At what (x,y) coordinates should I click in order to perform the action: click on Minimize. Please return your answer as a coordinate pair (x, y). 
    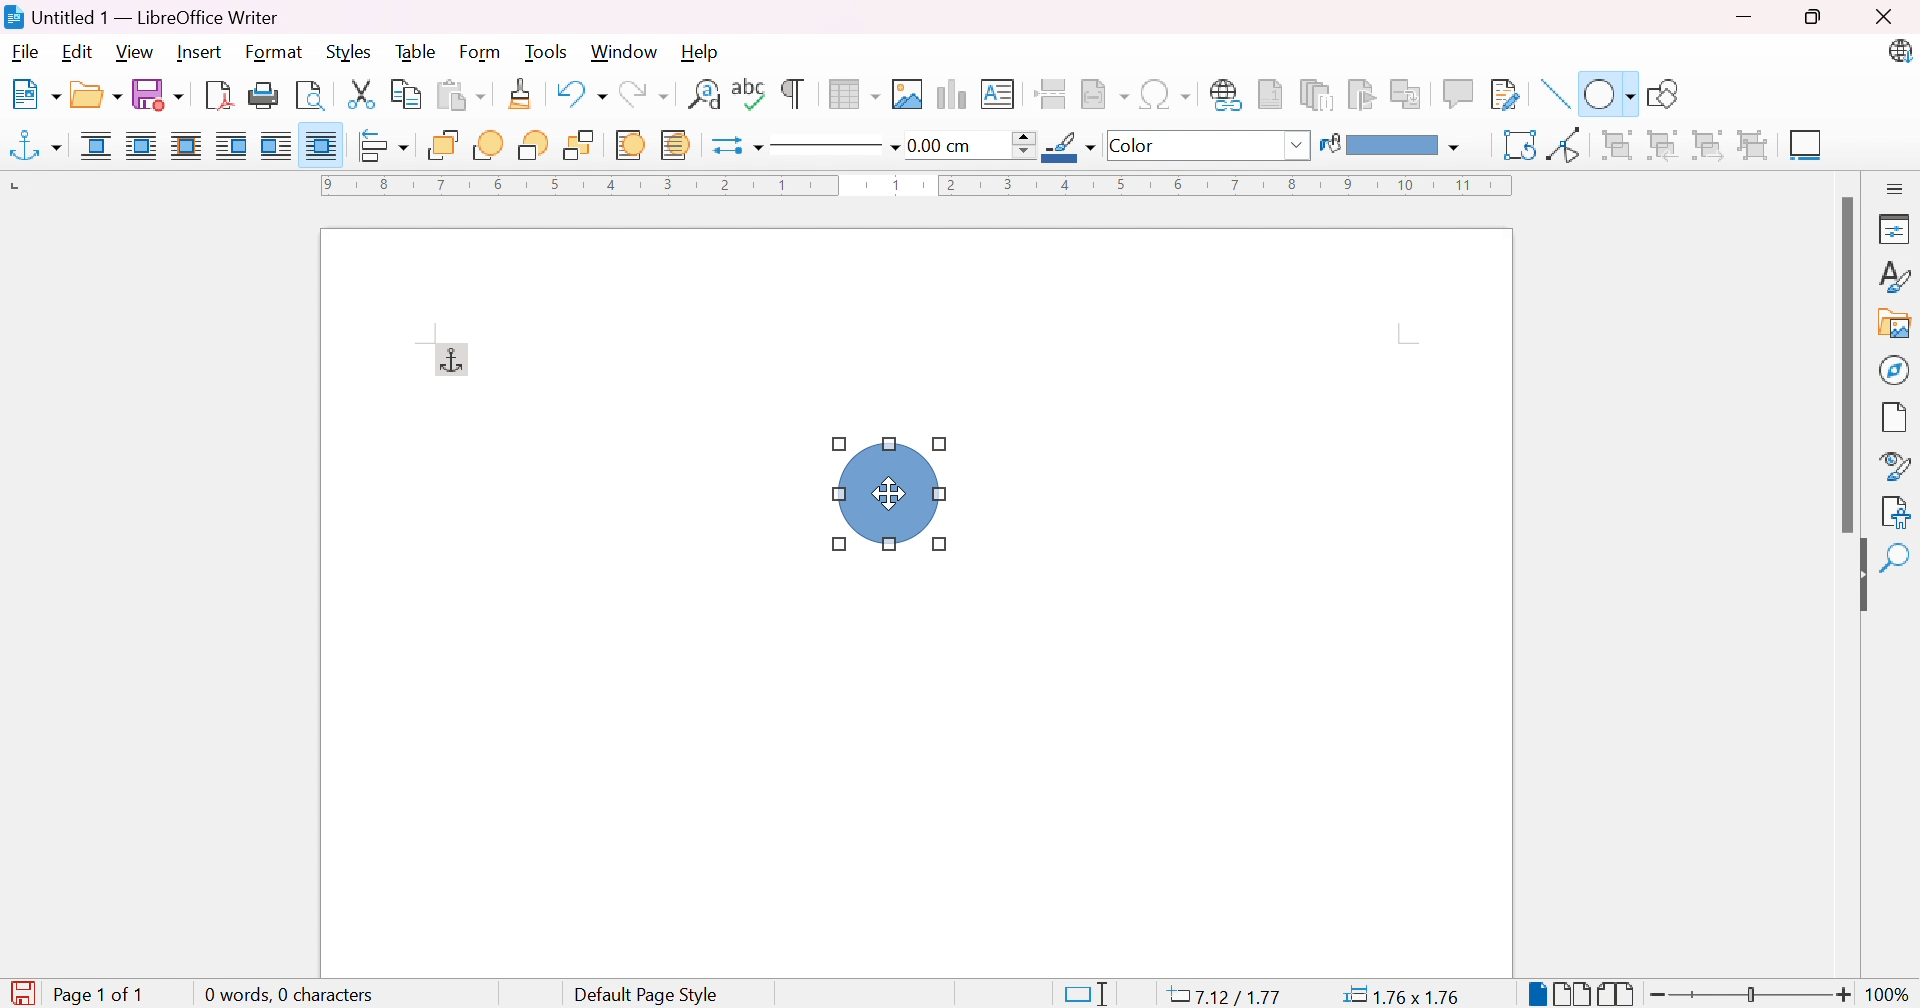
    Looking at the image, I should click on (1745, 19).